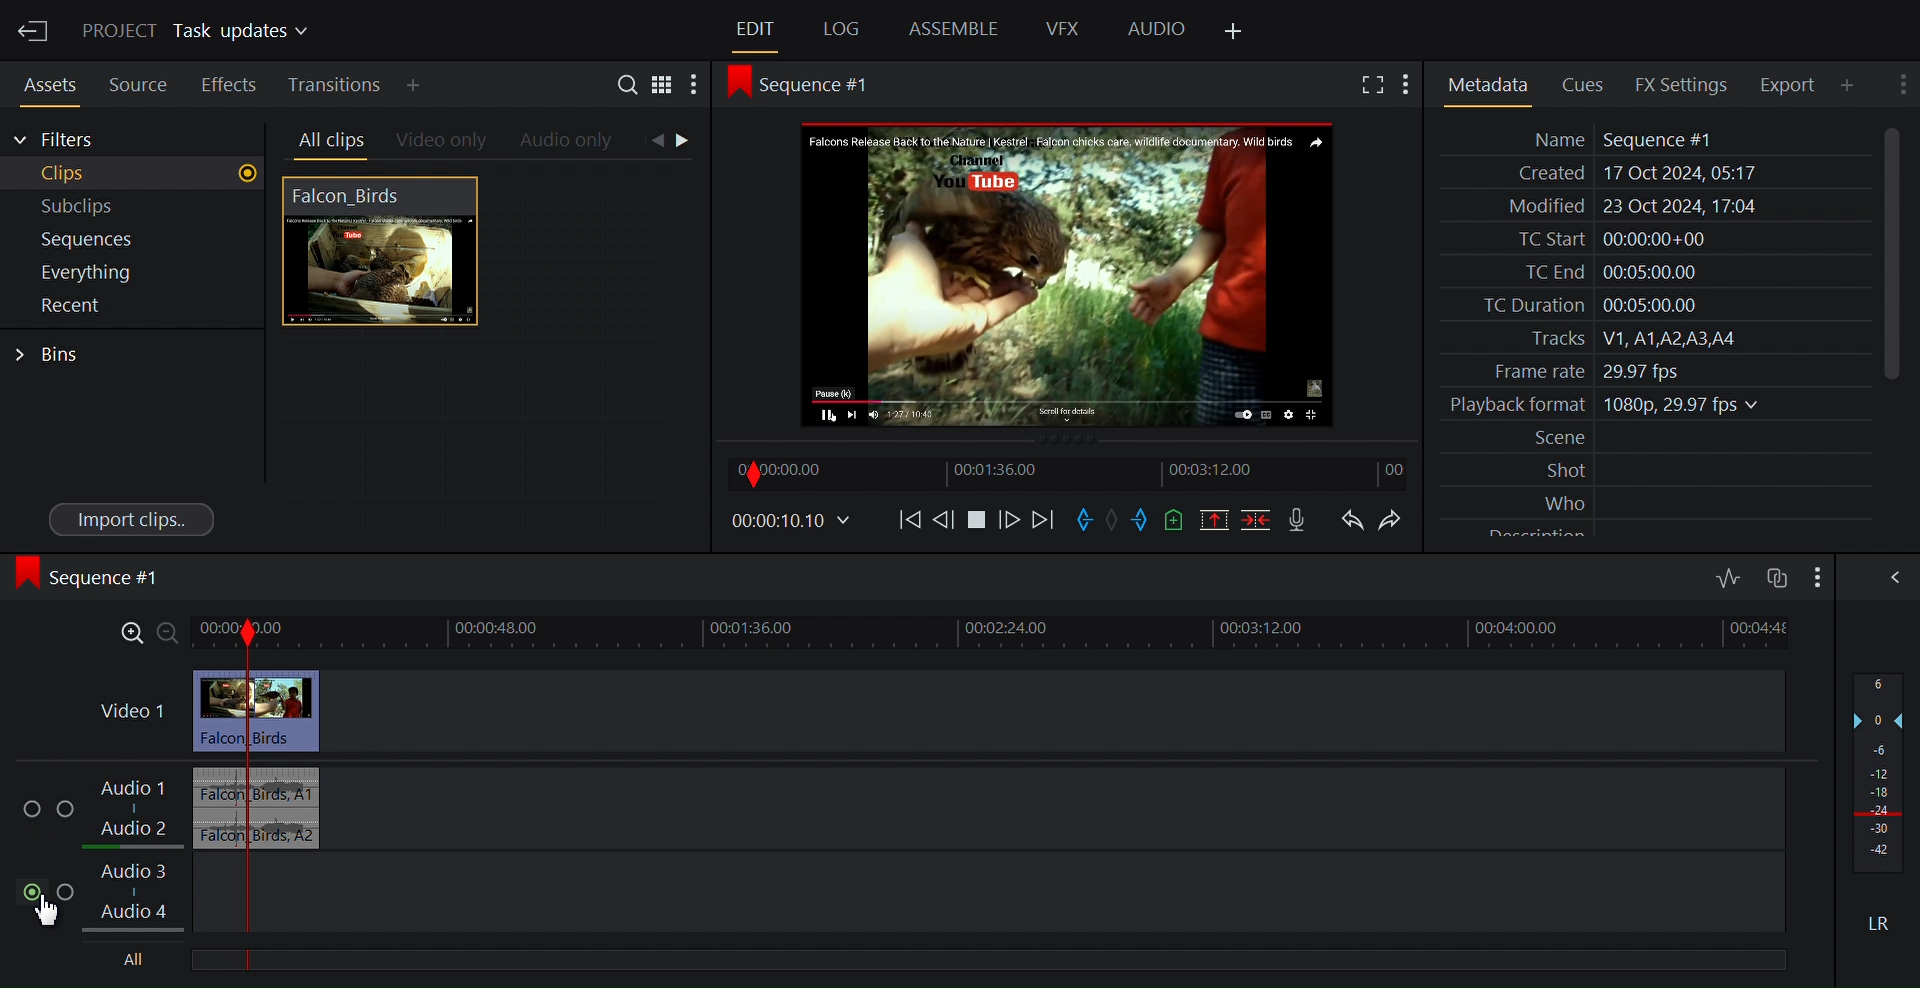  Describe the element at coordinates (1654, 270) in the screenshot. I see `TC End` at that location.